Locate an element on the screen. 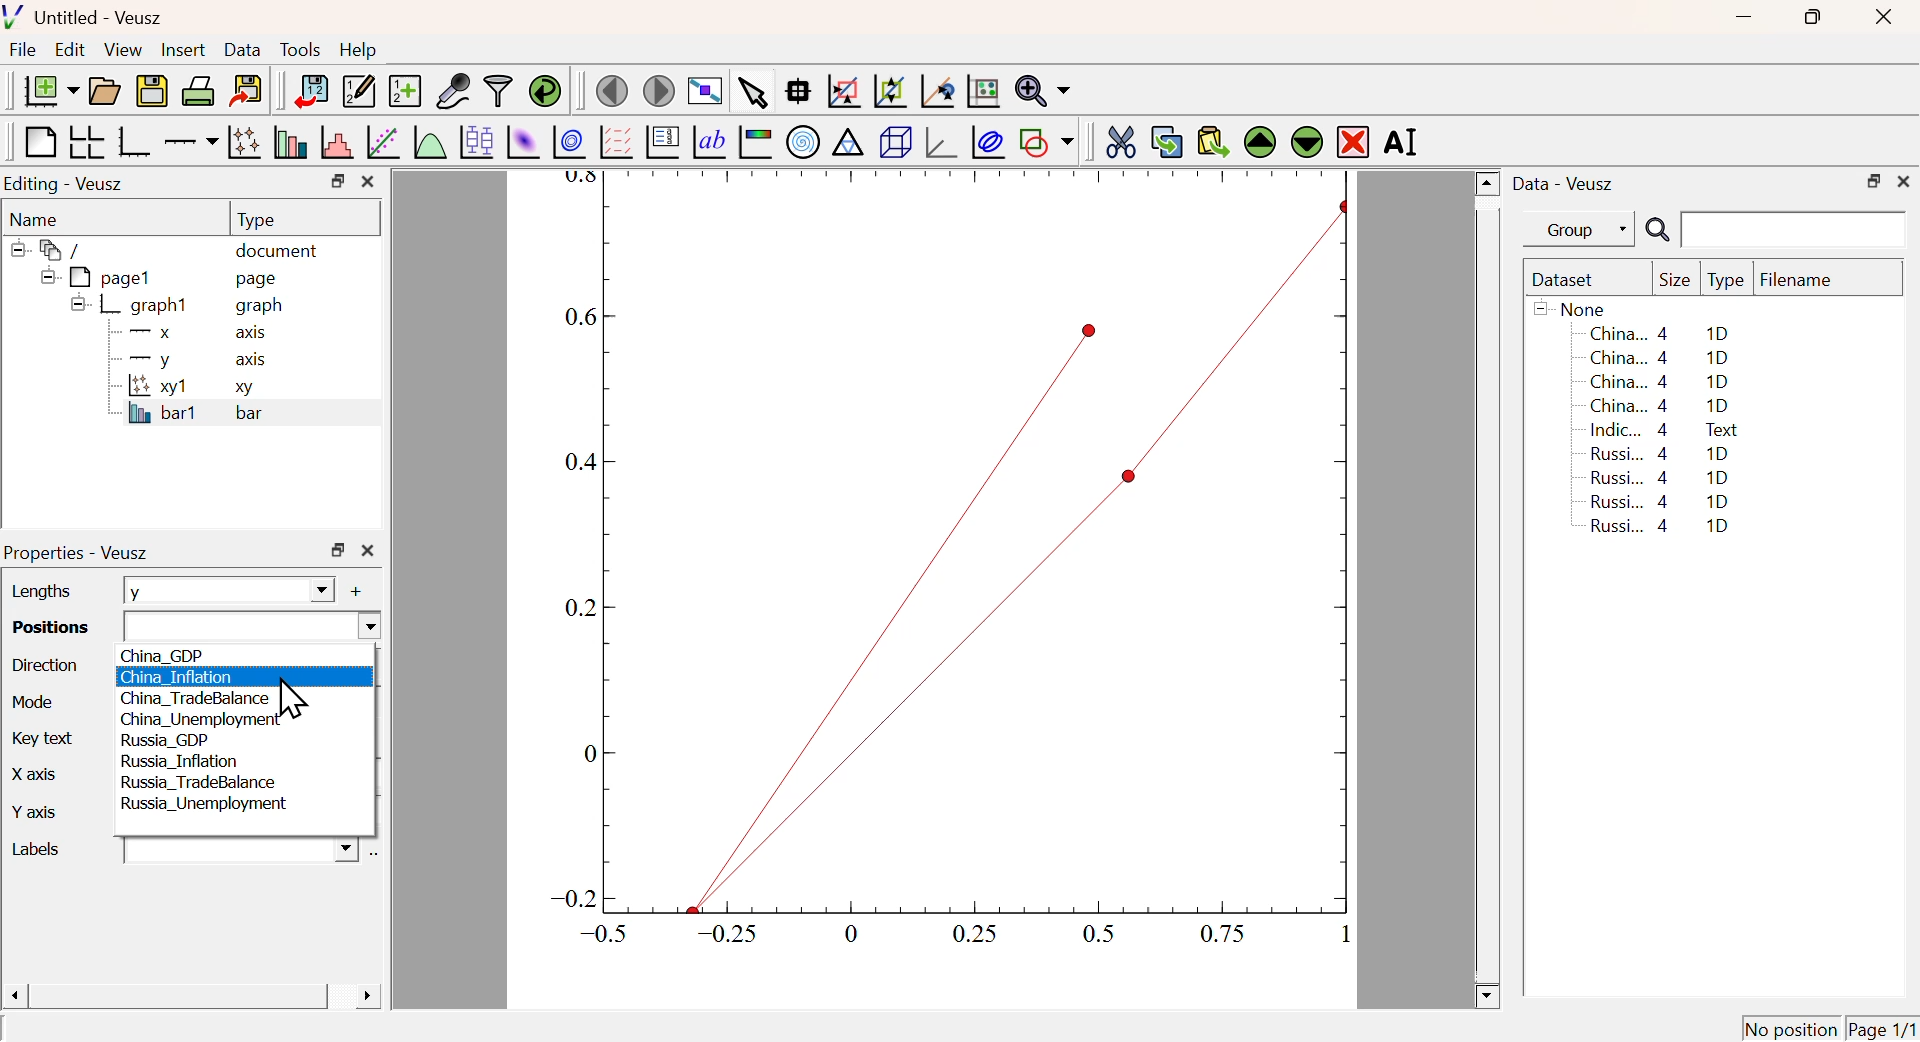 Image resolution: width=1920 pixels, height=1042 pixels. Data - Veusz is located at coordinates (1567, 185).